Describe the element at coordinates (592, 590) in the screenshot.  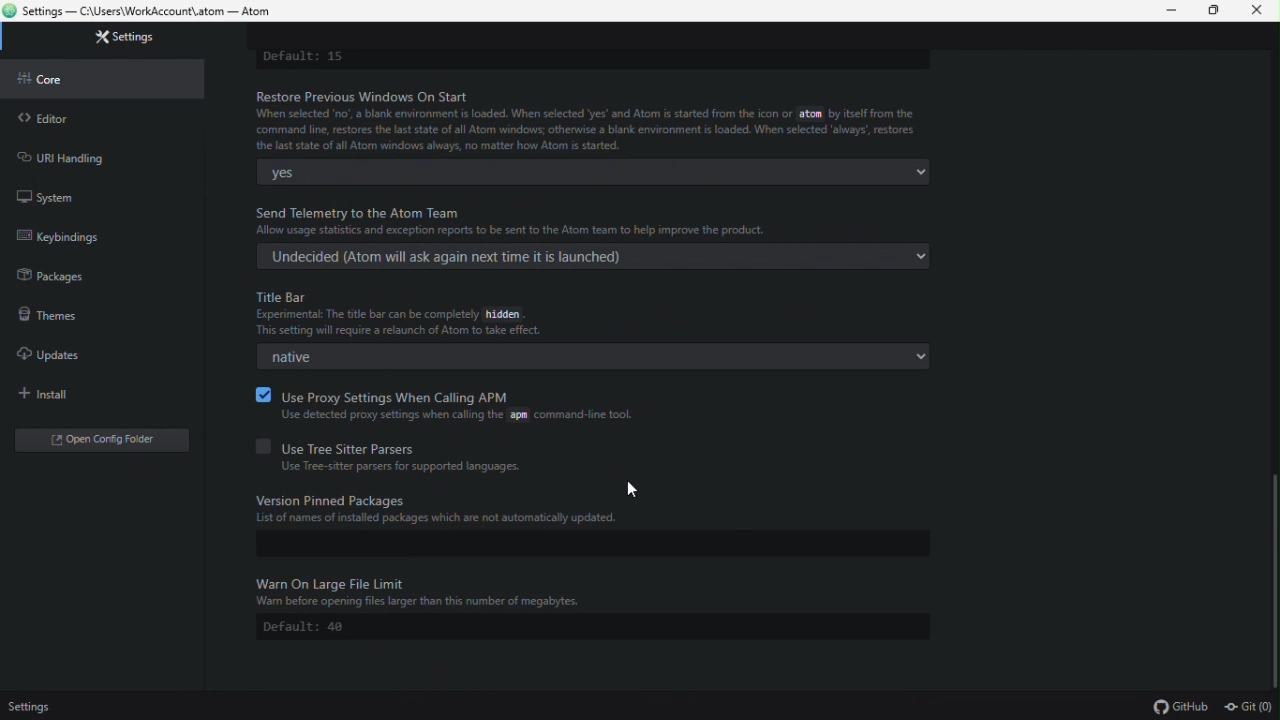
I see `` at that location.